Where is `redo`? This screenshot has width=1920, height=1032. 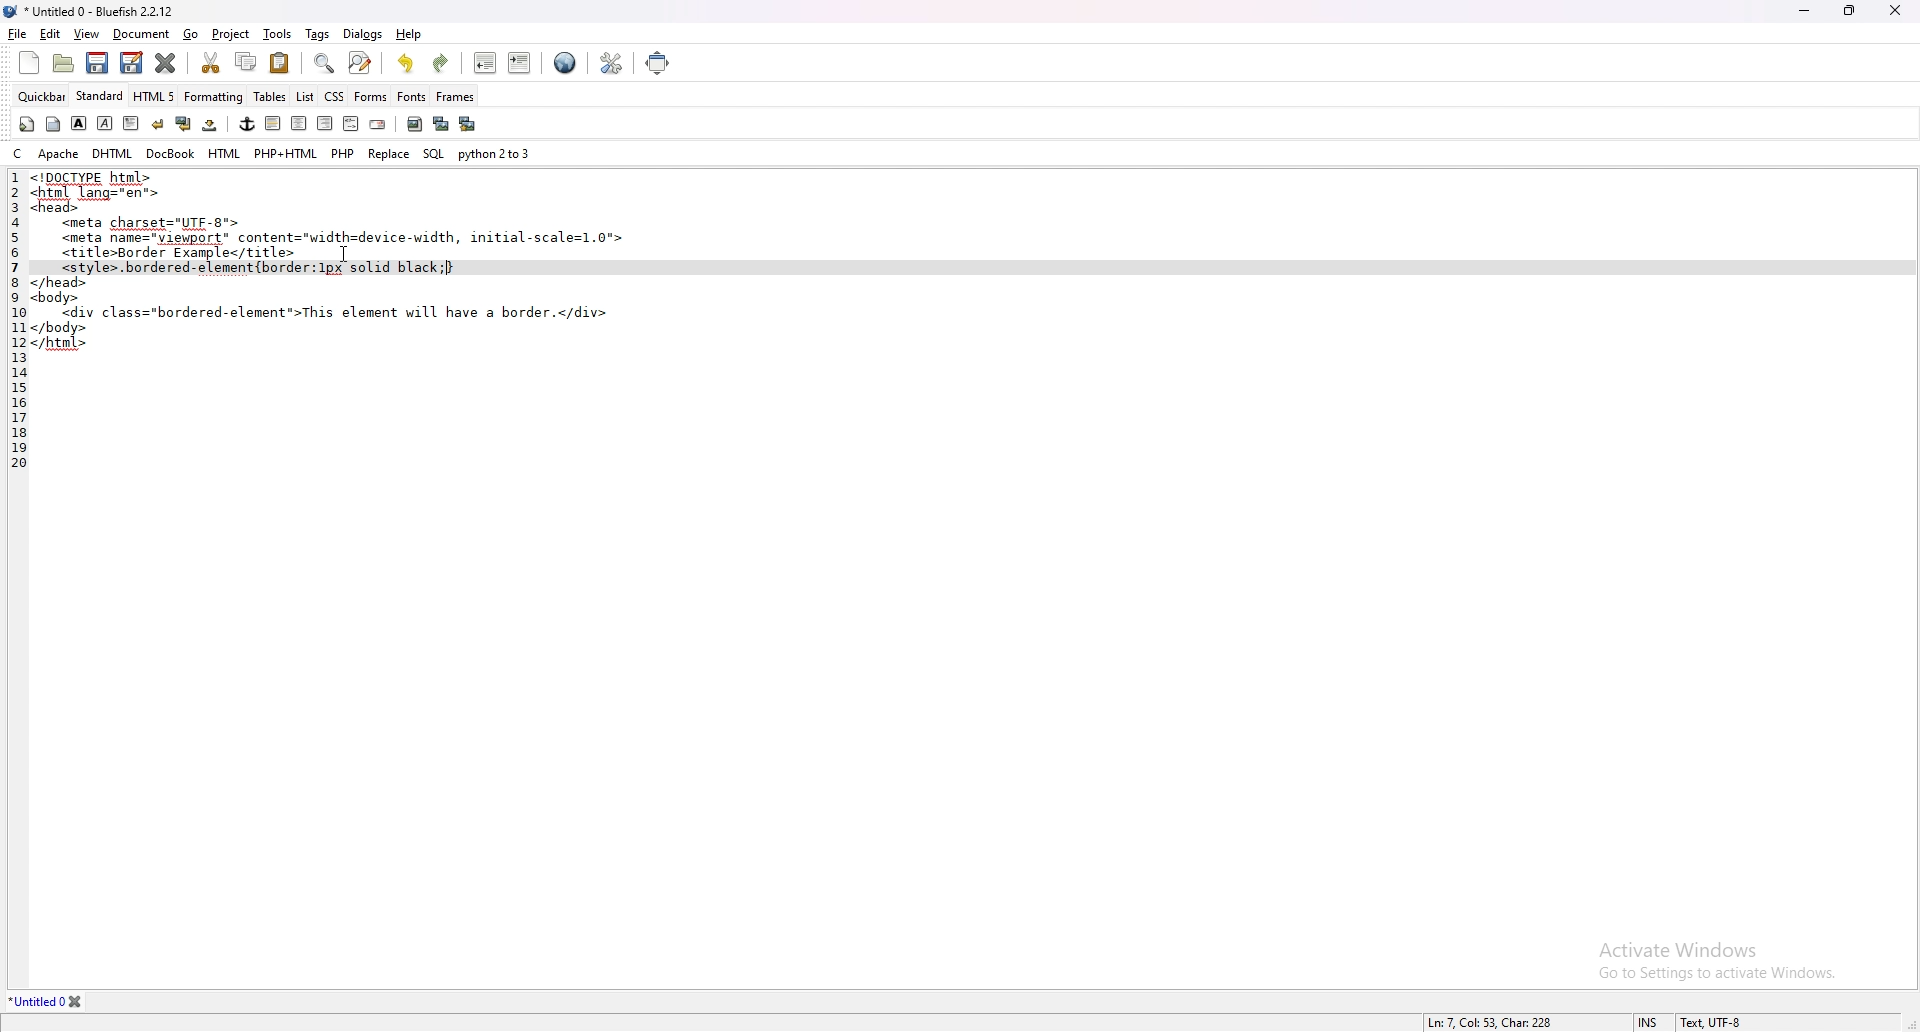
redo is located at coordinates (439, 64).